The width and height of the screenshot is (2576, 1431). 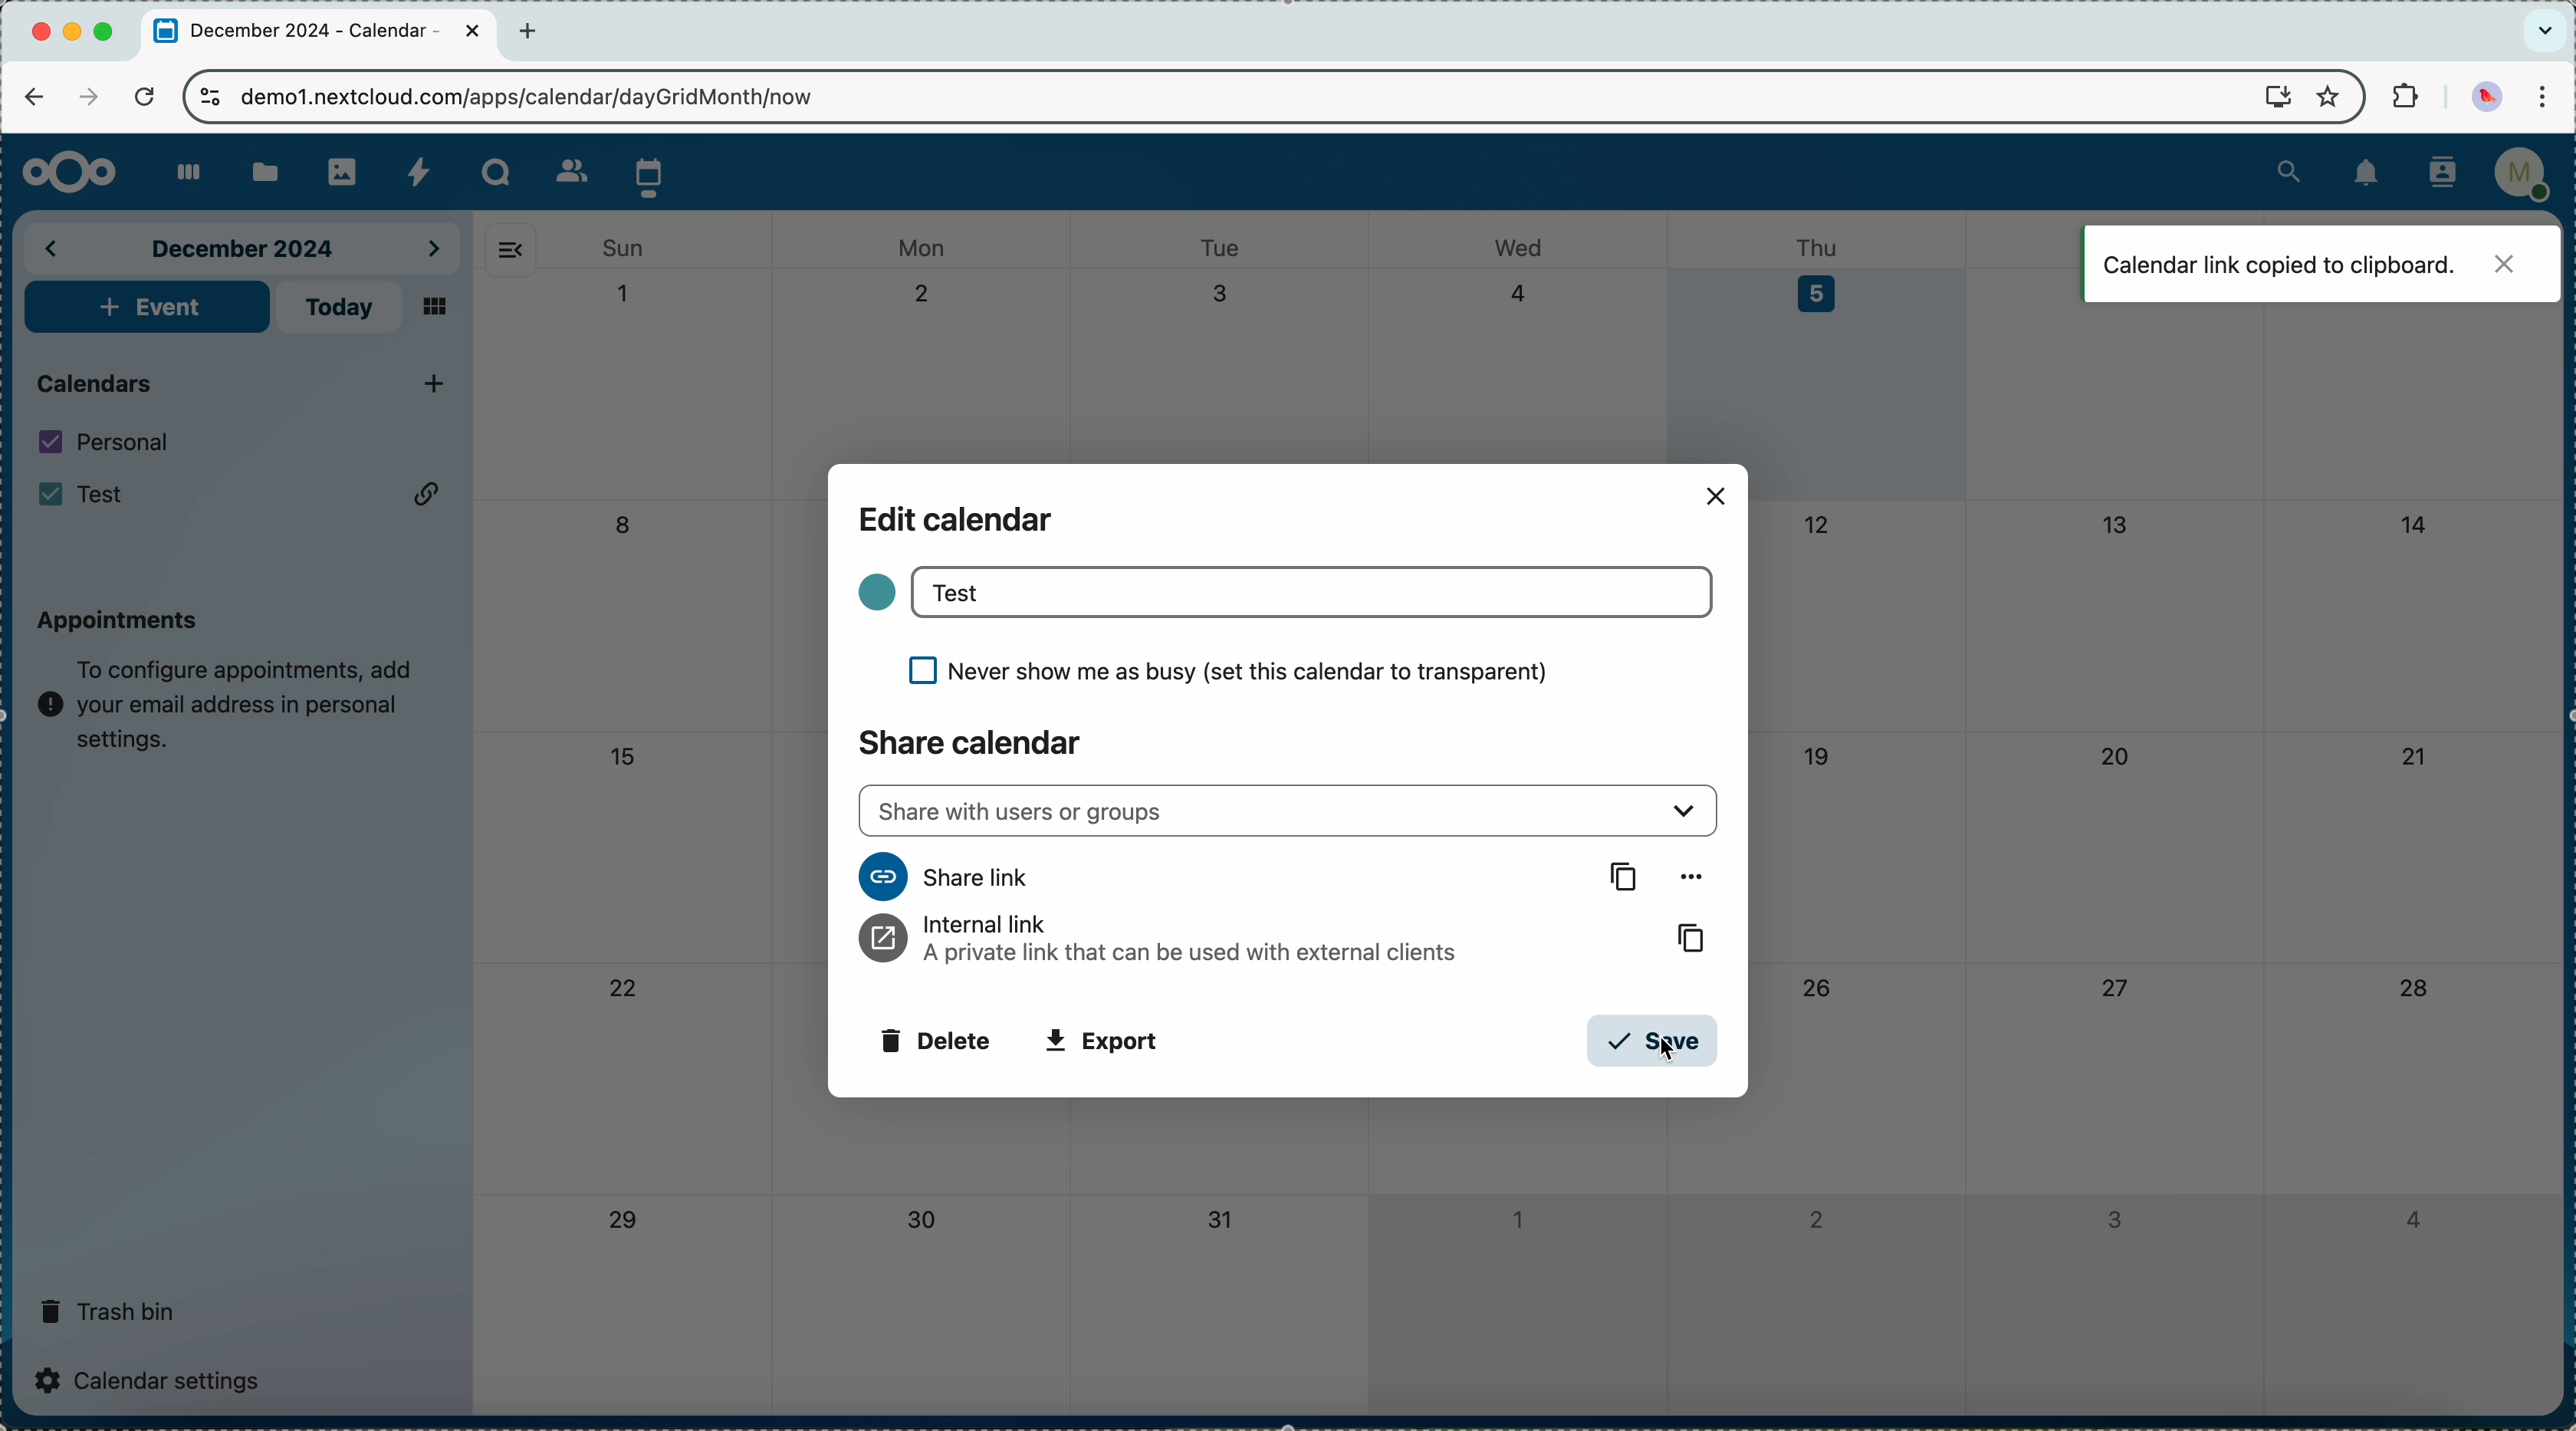 What do you see at coordinates (262, 169) in the screenshot?
I see `files` at bounding box center [262, 169].